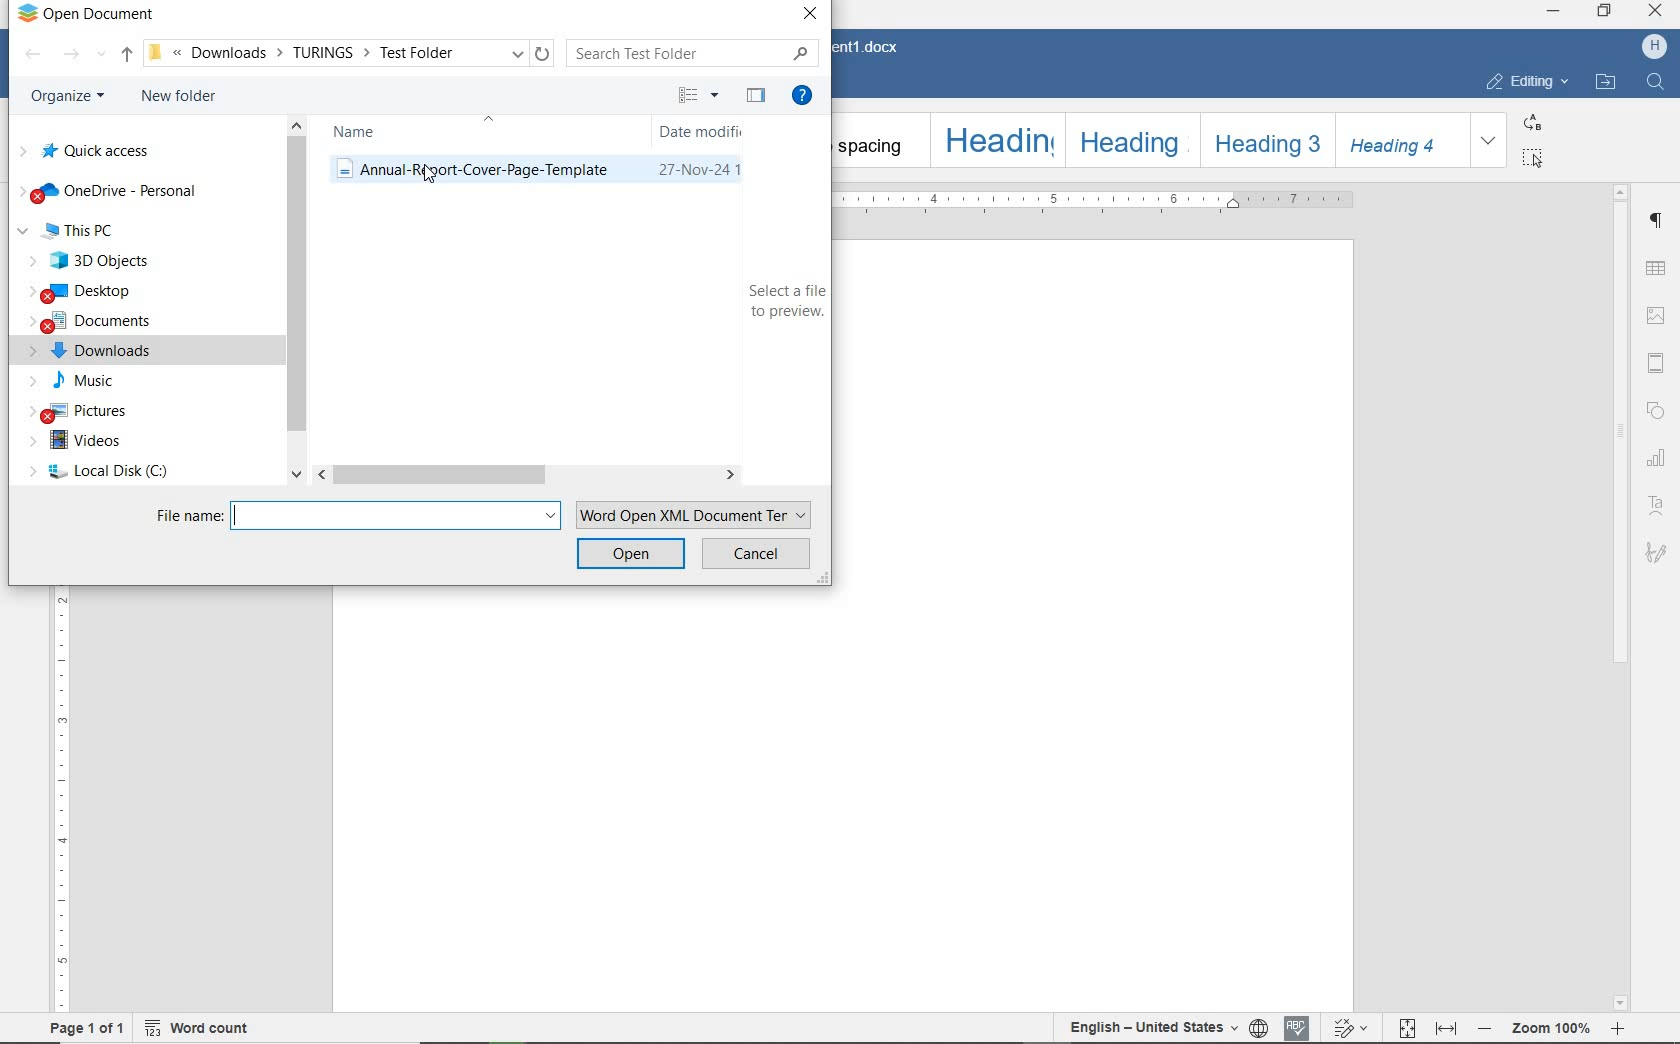 This screenshot has width=1680, height=1044. I want to click on HP, so click(1651, 48).